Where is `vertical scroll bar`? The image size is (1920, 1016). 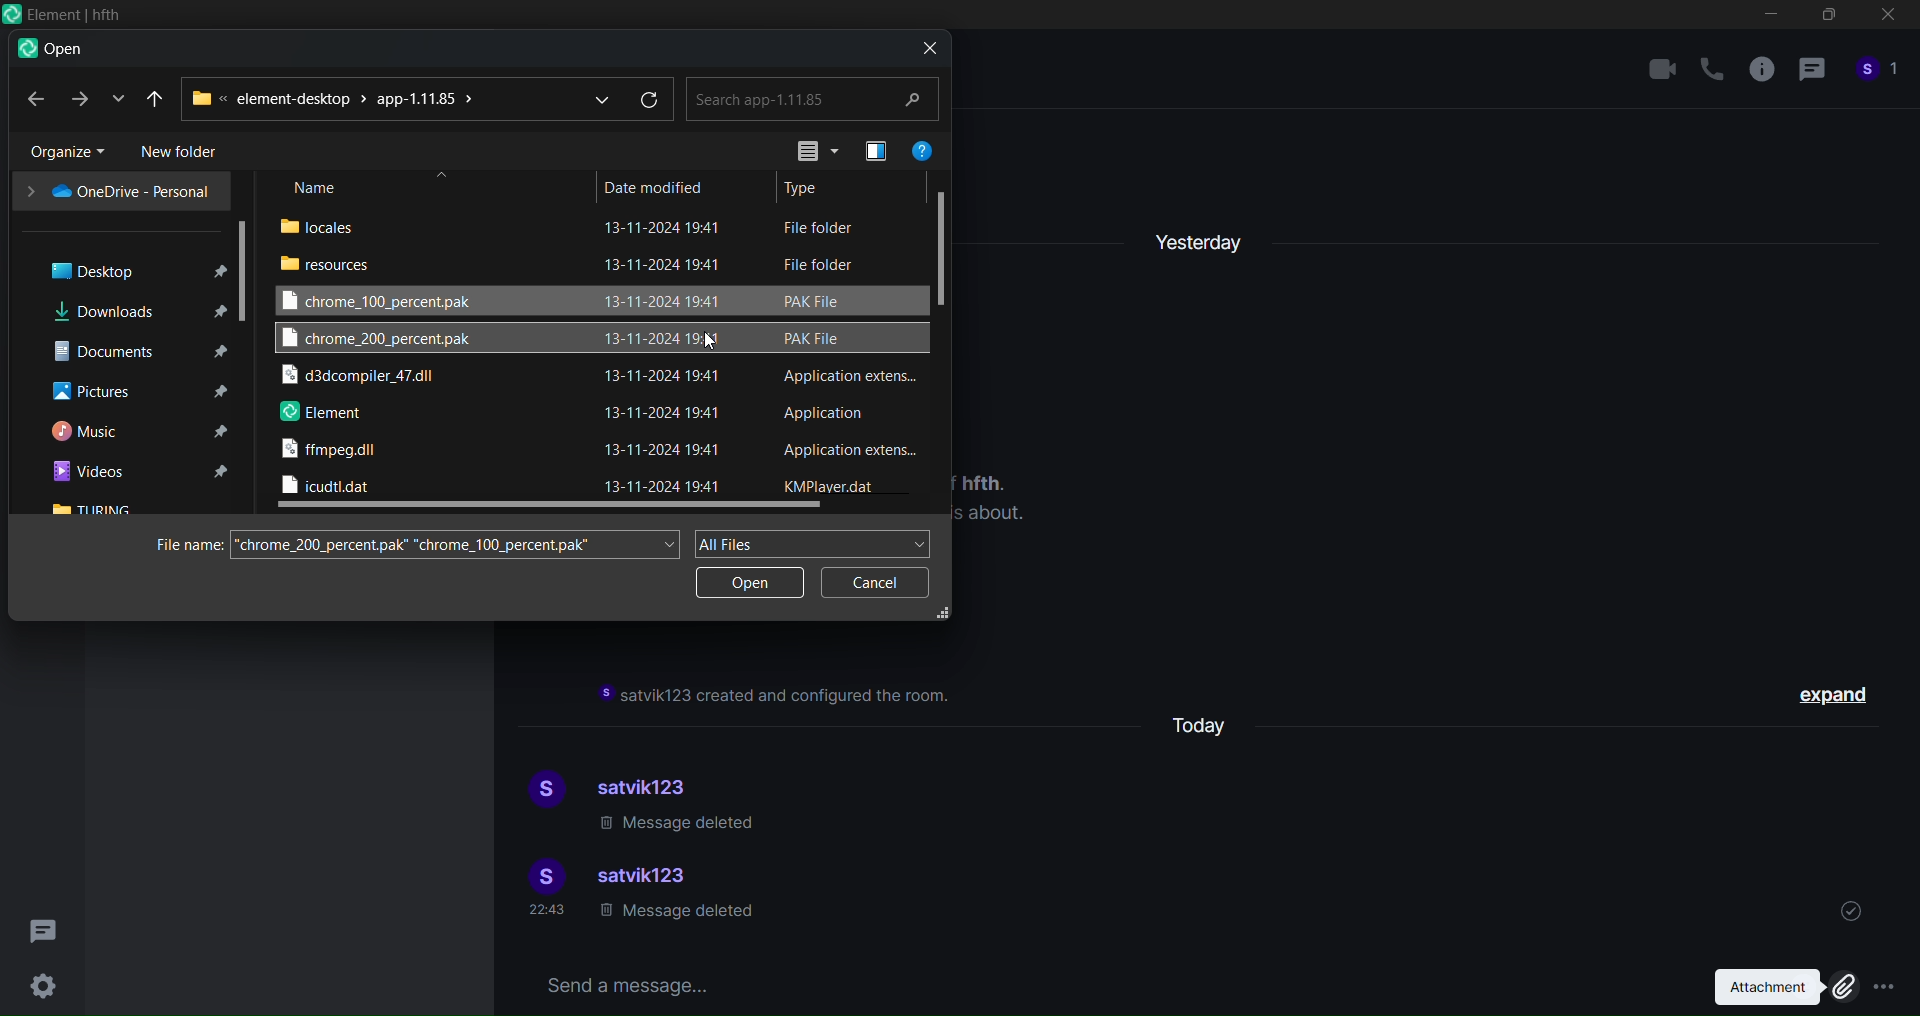 vertical scroll bar is located at coordinates (946, 242).